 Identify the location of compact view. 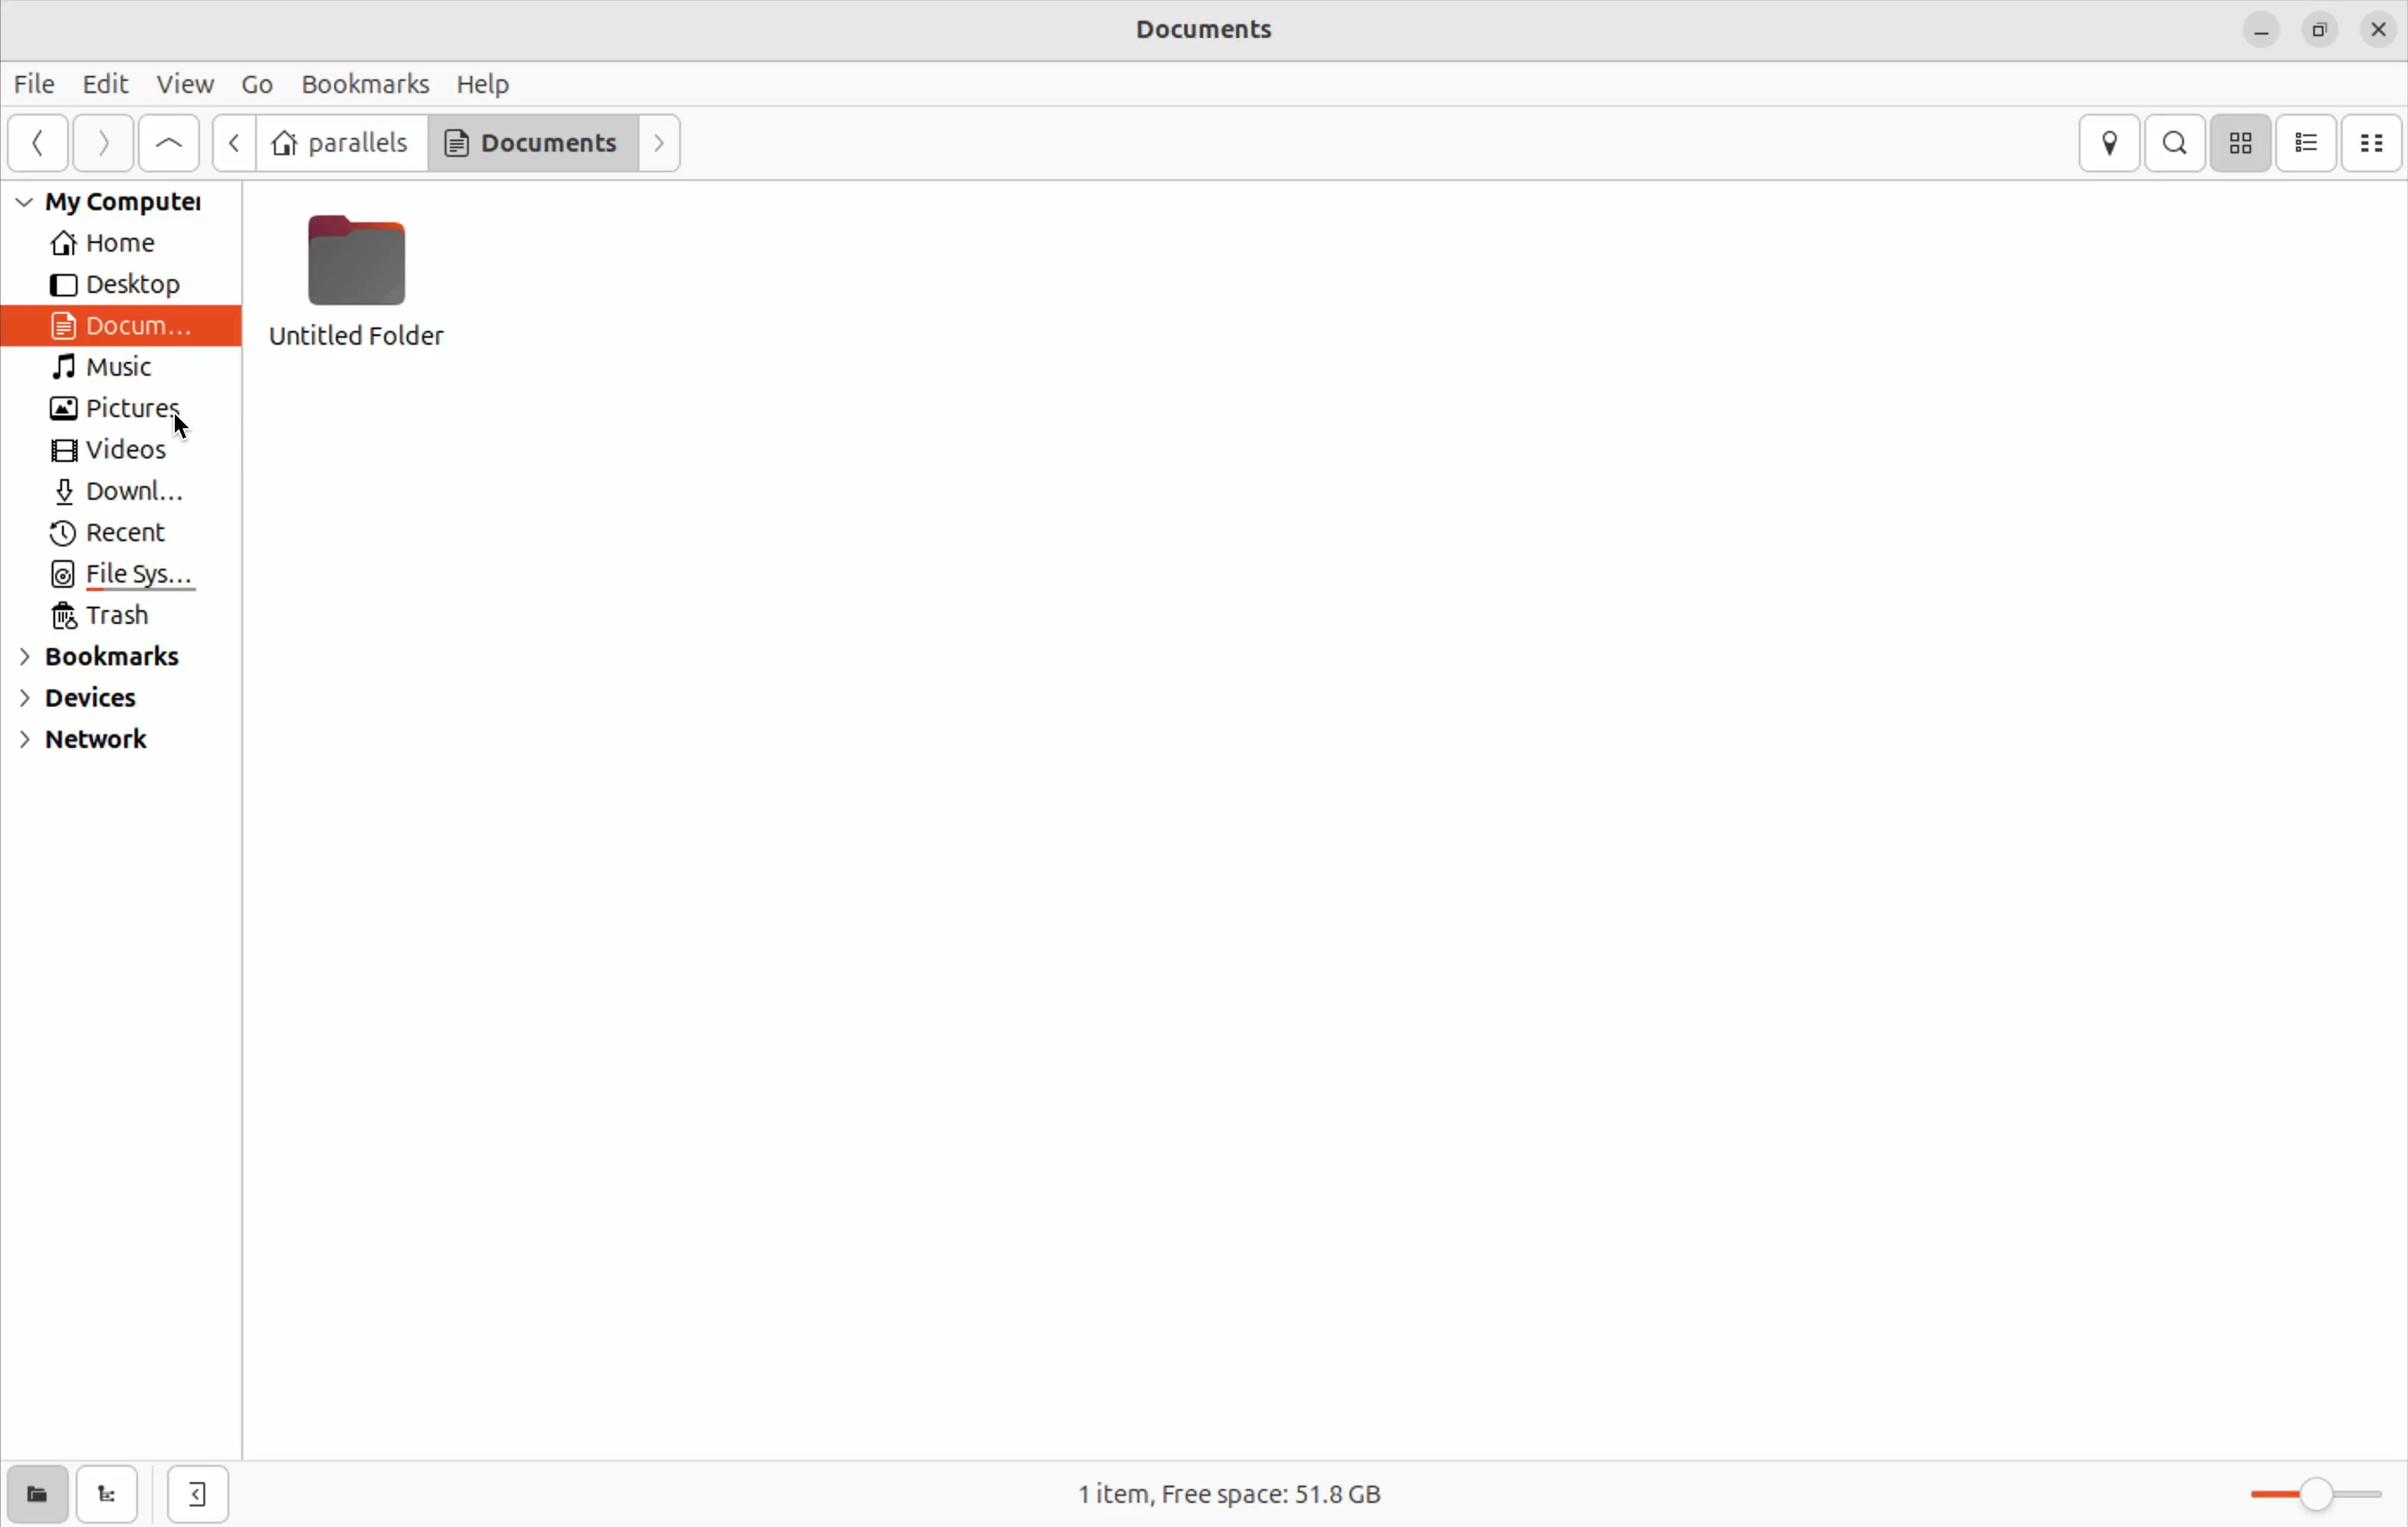
(2376, 140).